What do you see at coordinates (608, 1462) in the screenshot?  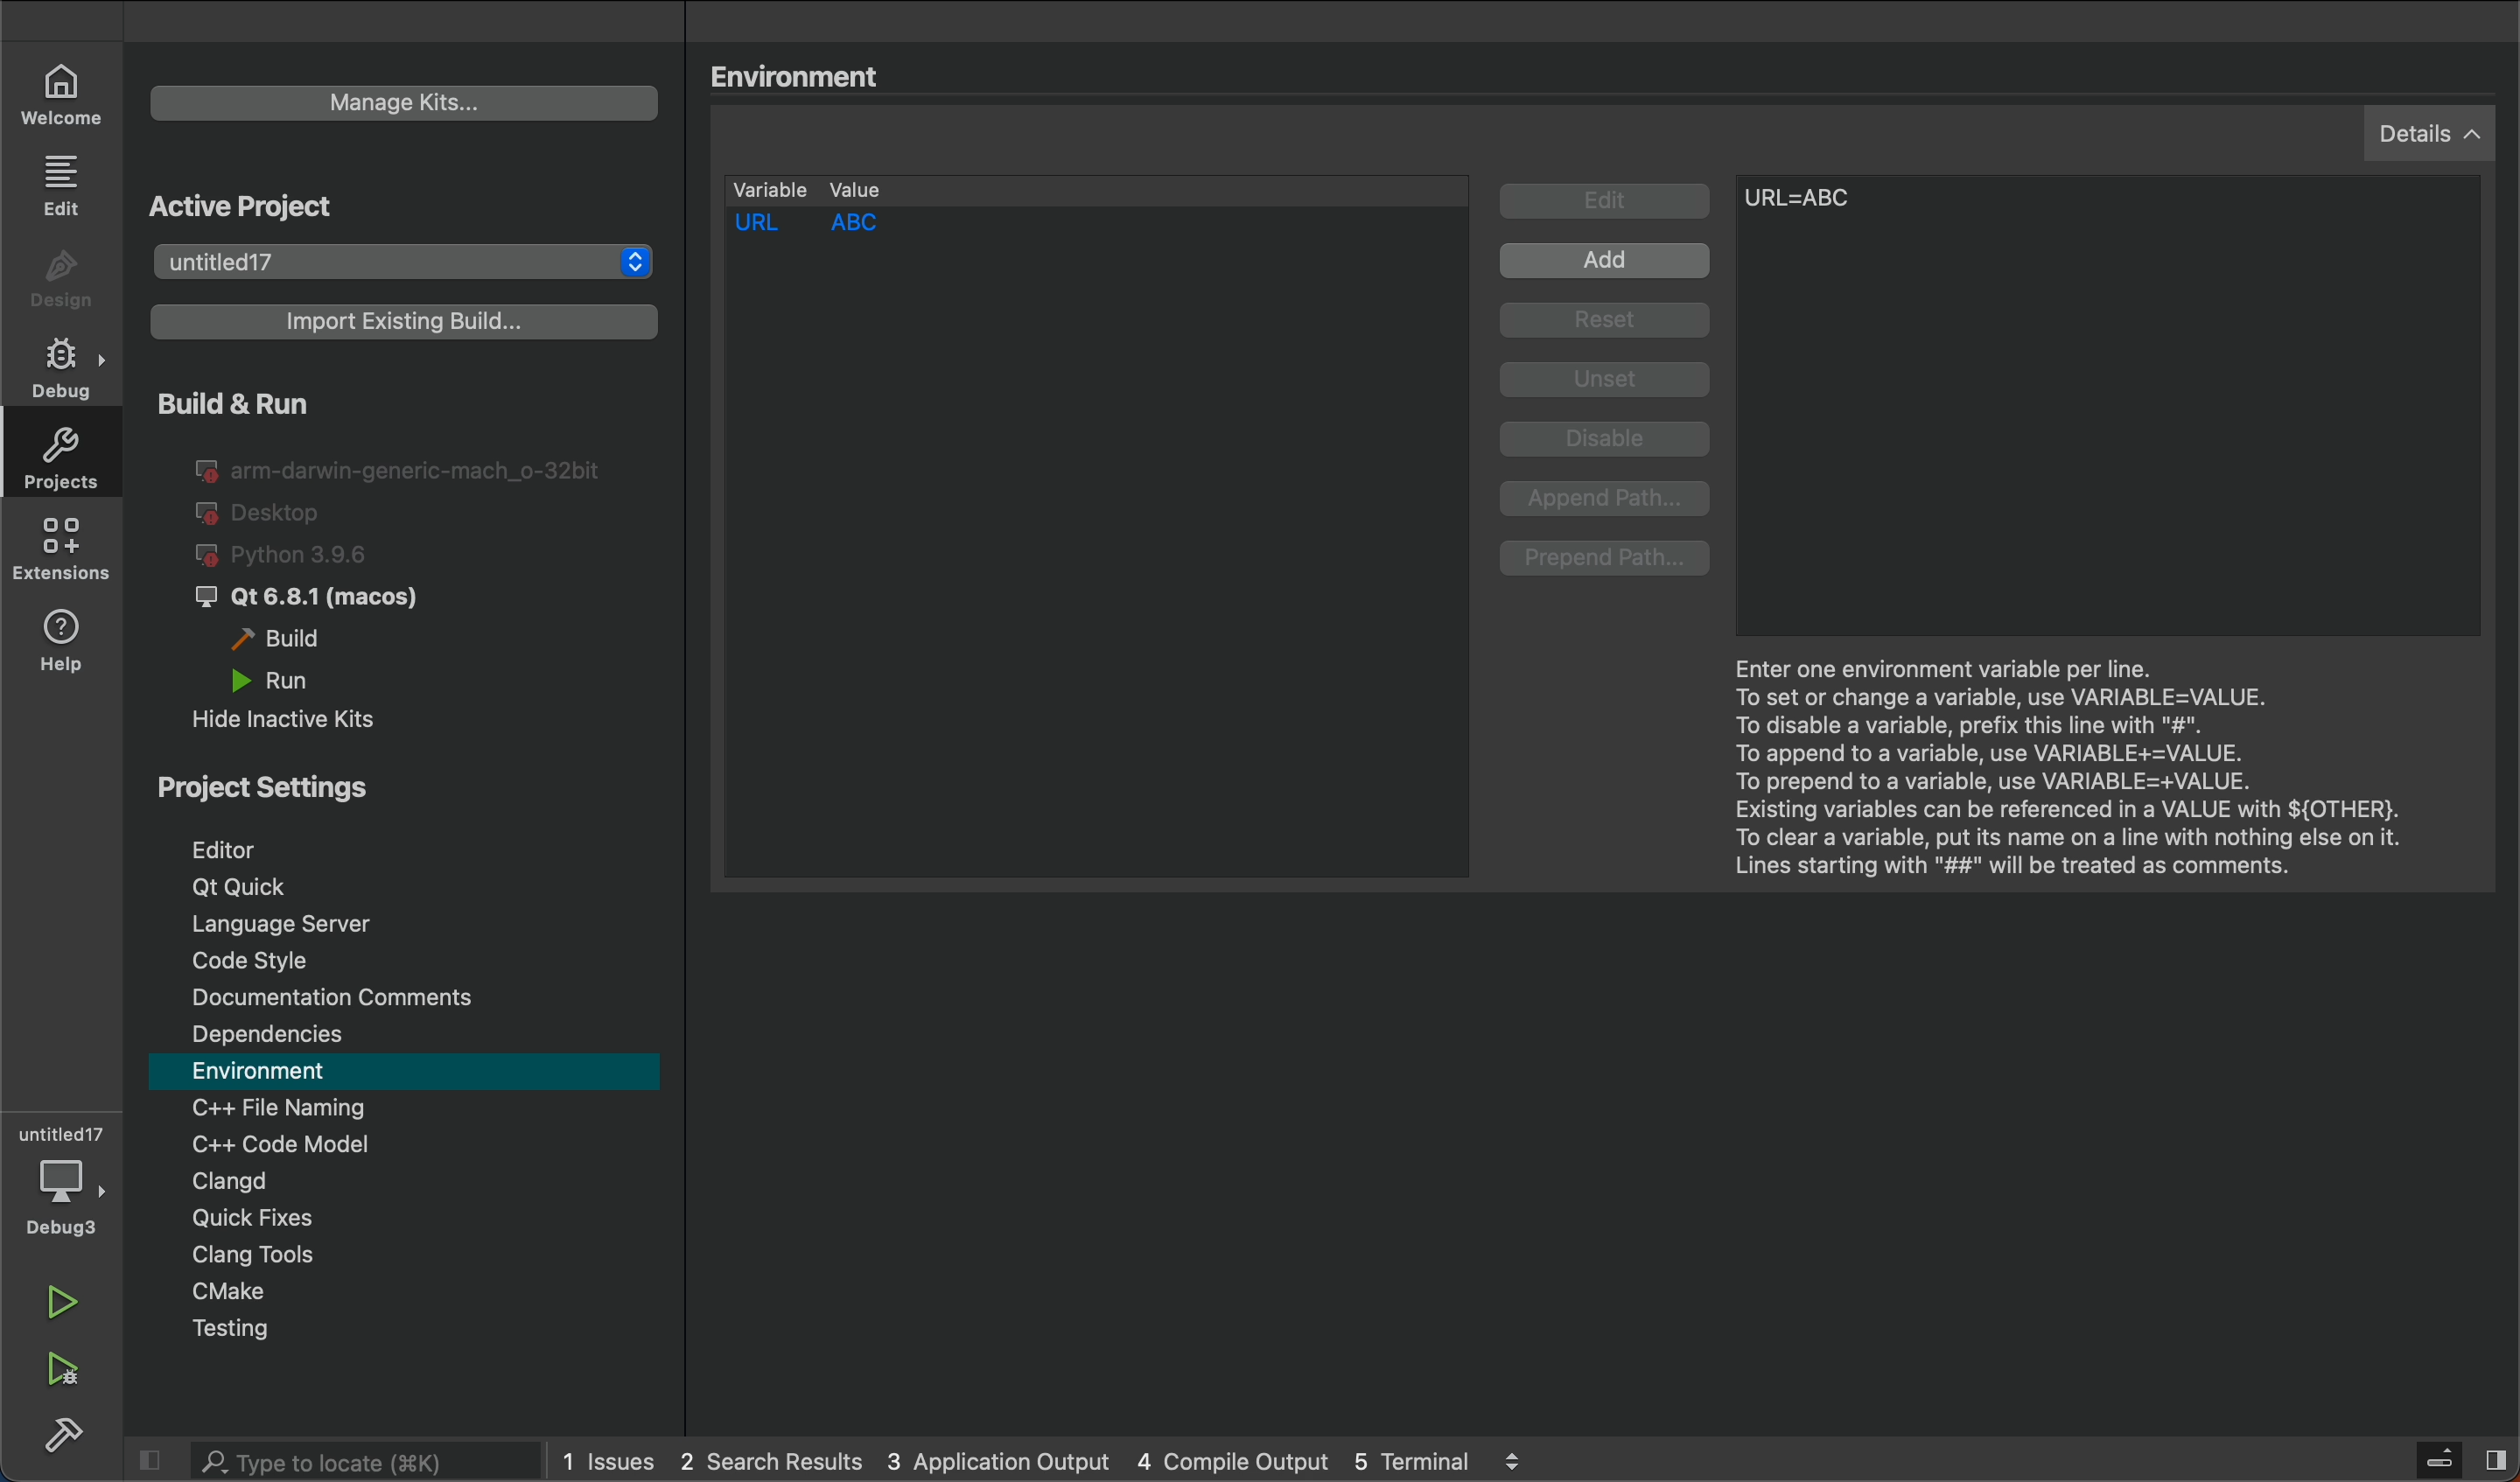 I see `issues` at bounding box center [608, 1462].